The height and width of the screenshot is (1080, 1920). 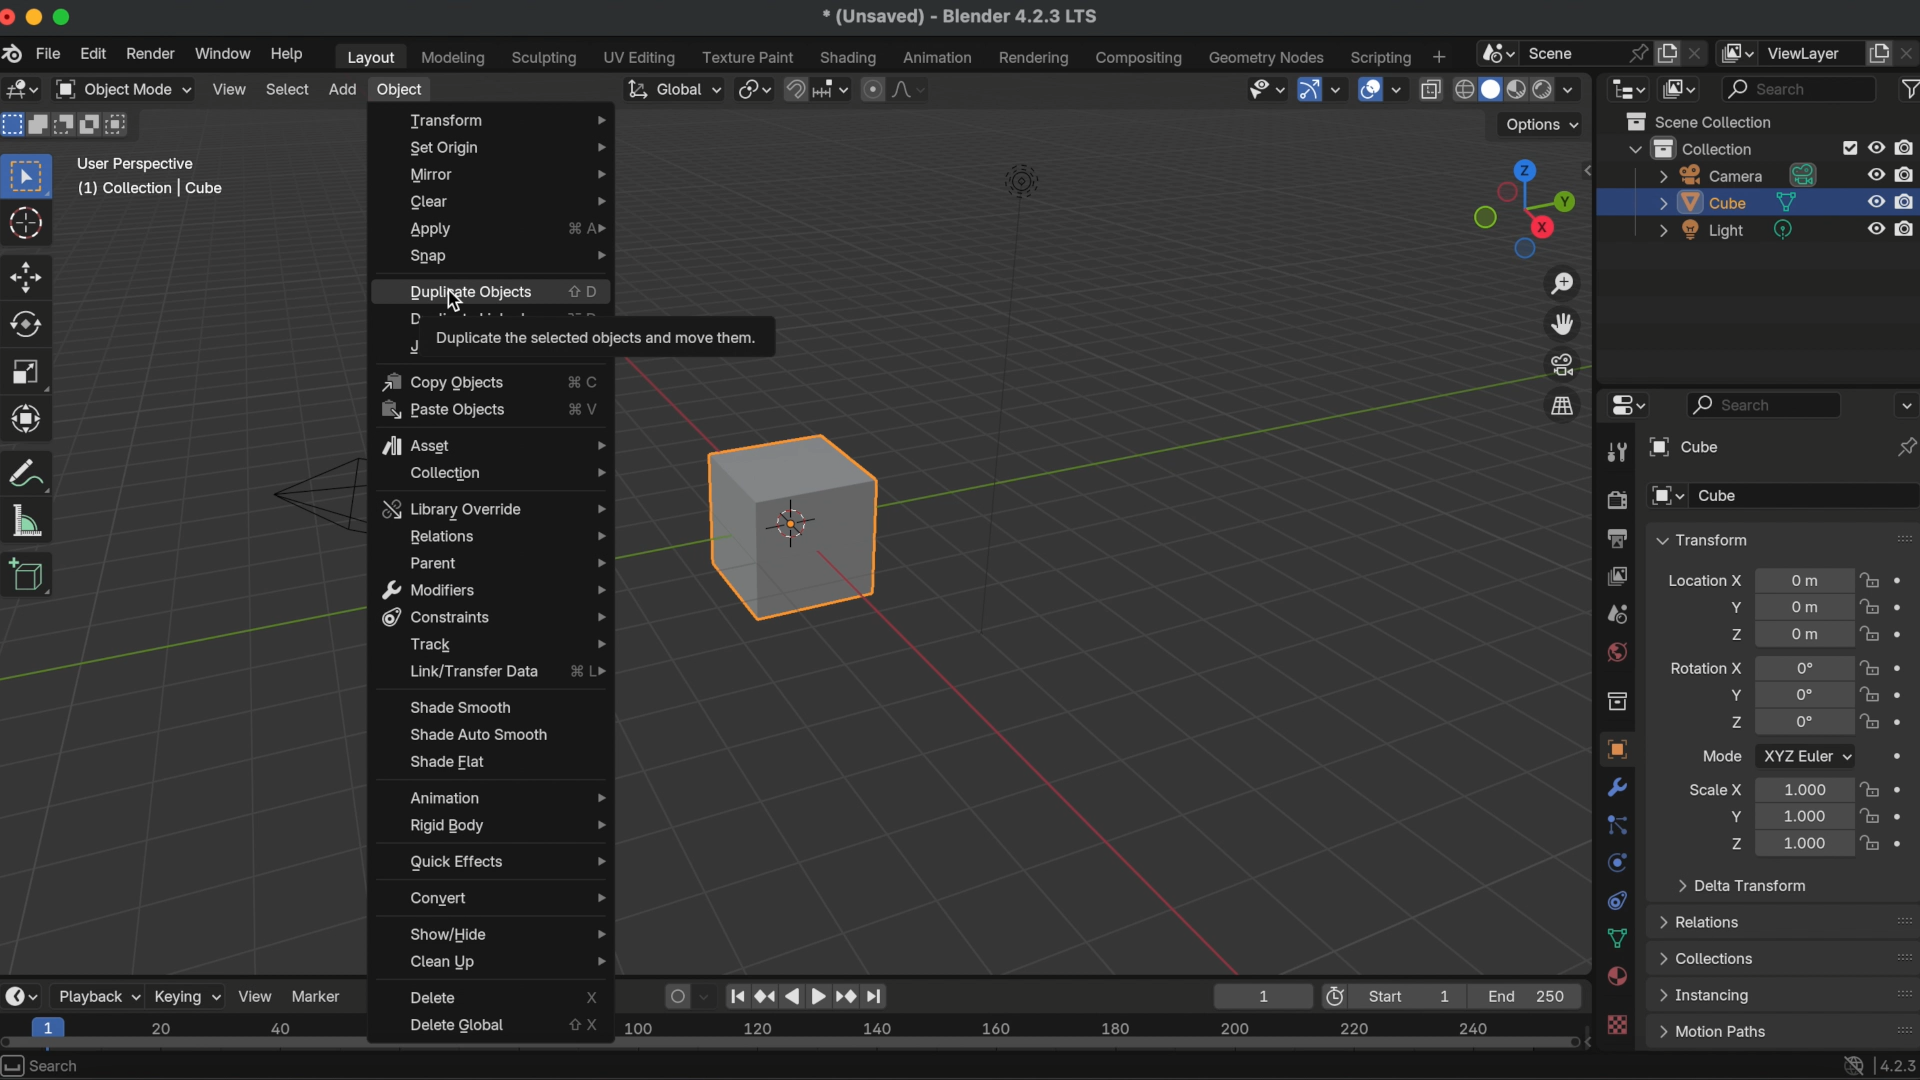 I want to click on shade auto smooth, so click(x=478, y=733).